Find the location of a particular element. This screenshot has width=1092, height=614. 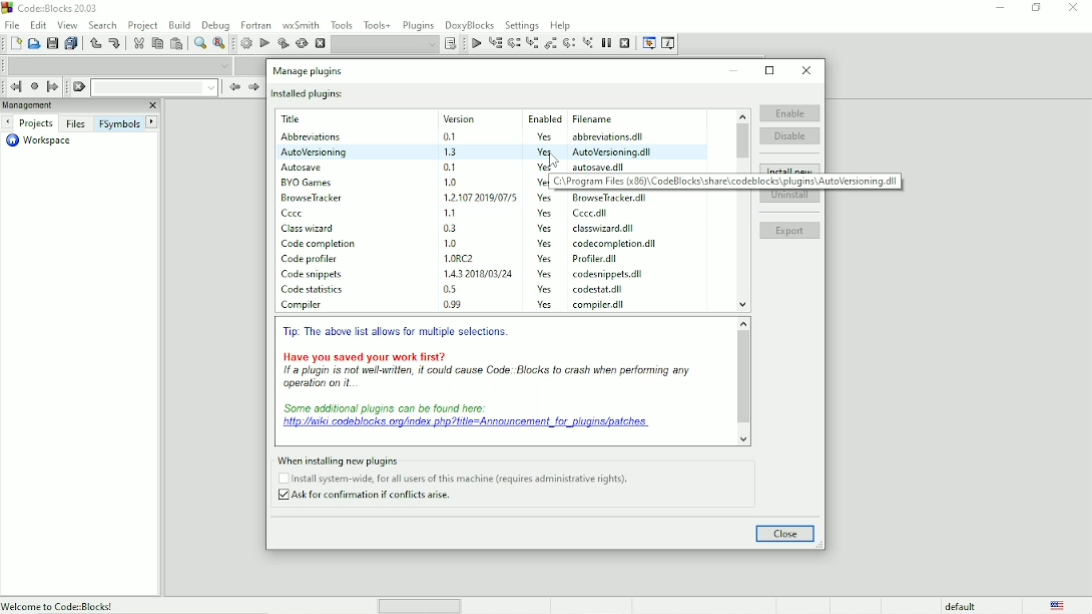

Restore down is located at coordinates (1036, 8).